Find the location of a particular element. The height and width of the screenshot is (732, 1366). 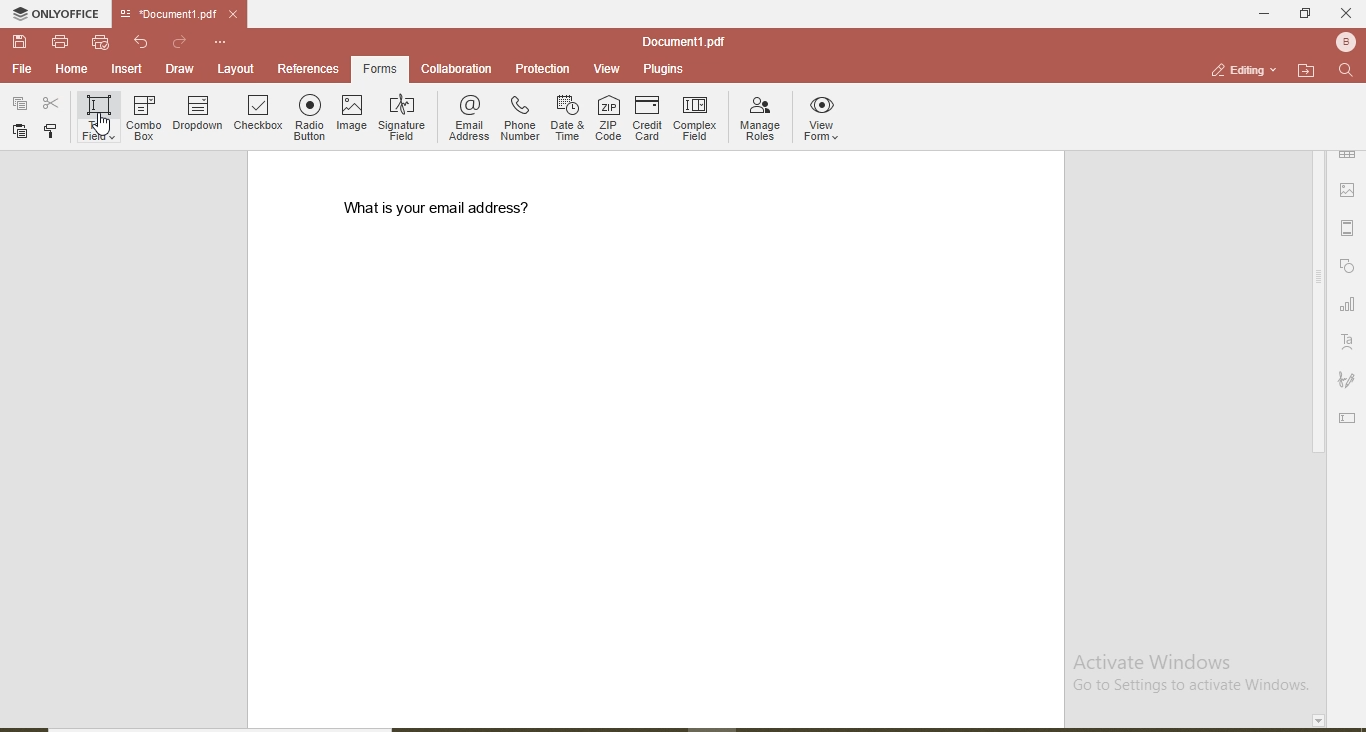

insert is located at coordinates (128, 70).